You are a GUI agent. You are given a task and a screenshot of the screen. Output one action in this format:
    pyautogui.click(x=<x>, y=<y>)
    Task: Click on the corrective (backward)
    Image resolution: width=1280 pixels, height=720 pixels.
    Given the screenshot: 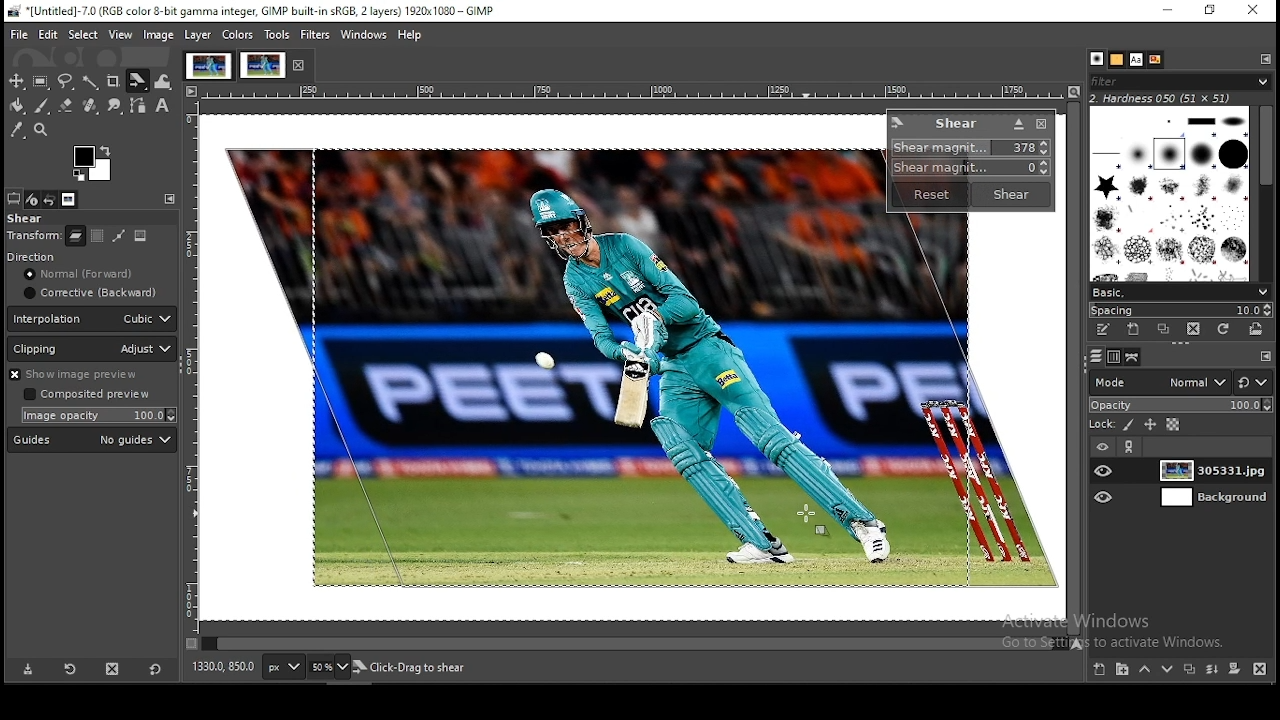 What is the action you would take?
    pyautogui.click(x=89, y=294)
    